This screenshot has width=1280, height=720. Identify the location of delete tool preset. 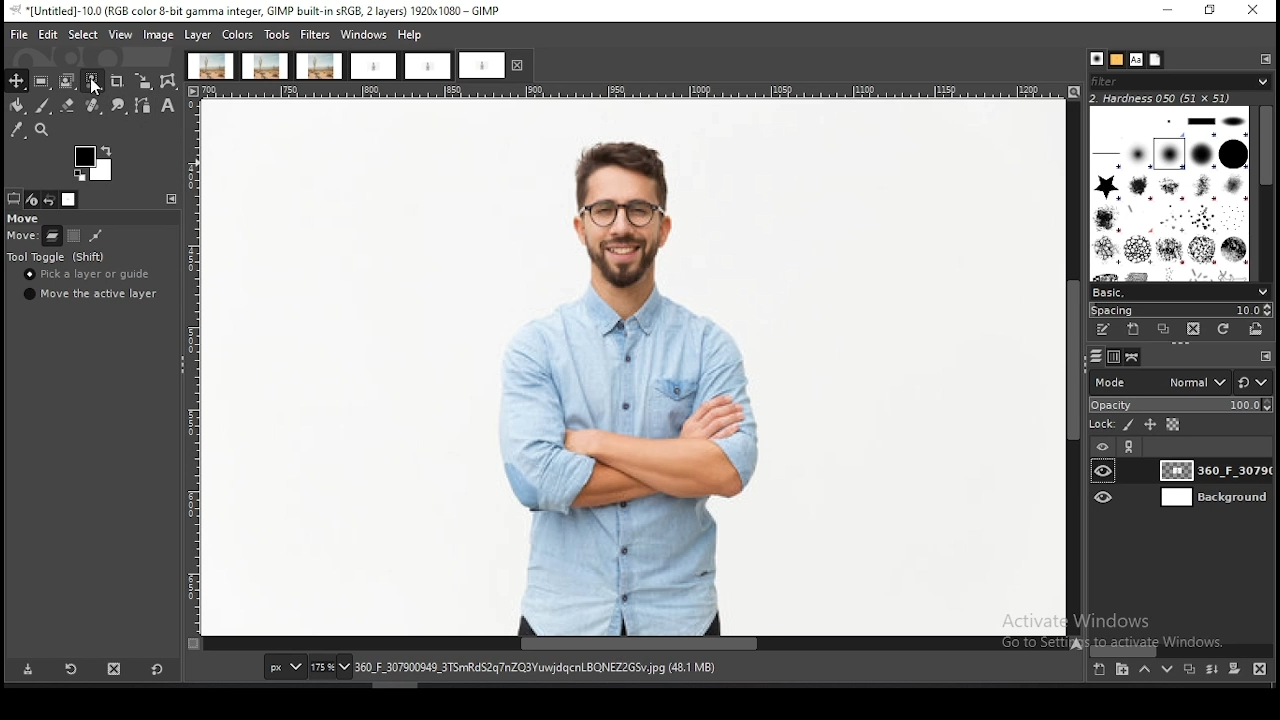
(116, 667).